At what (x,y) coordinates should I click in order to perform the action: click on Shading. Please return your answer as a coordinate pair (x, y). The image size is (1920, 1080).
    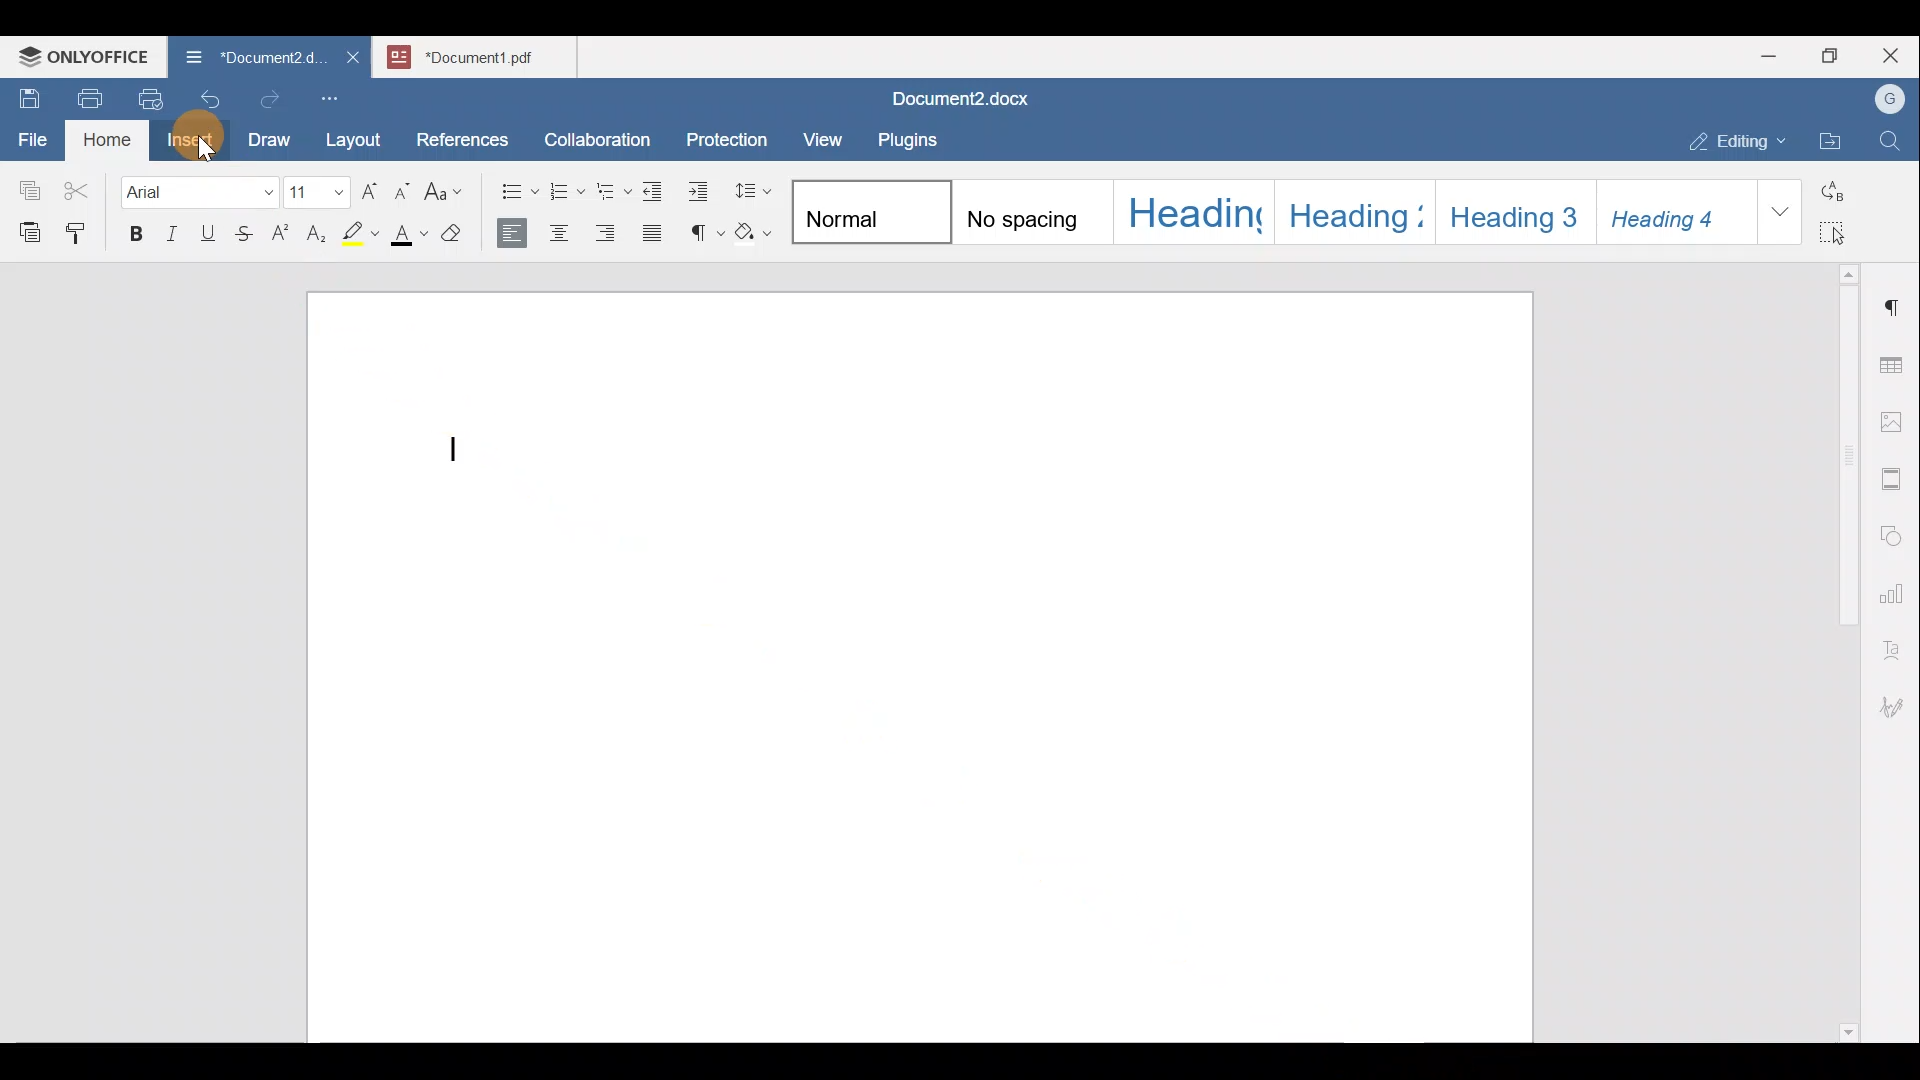
    Looking at the image, I should click on (756, 228).